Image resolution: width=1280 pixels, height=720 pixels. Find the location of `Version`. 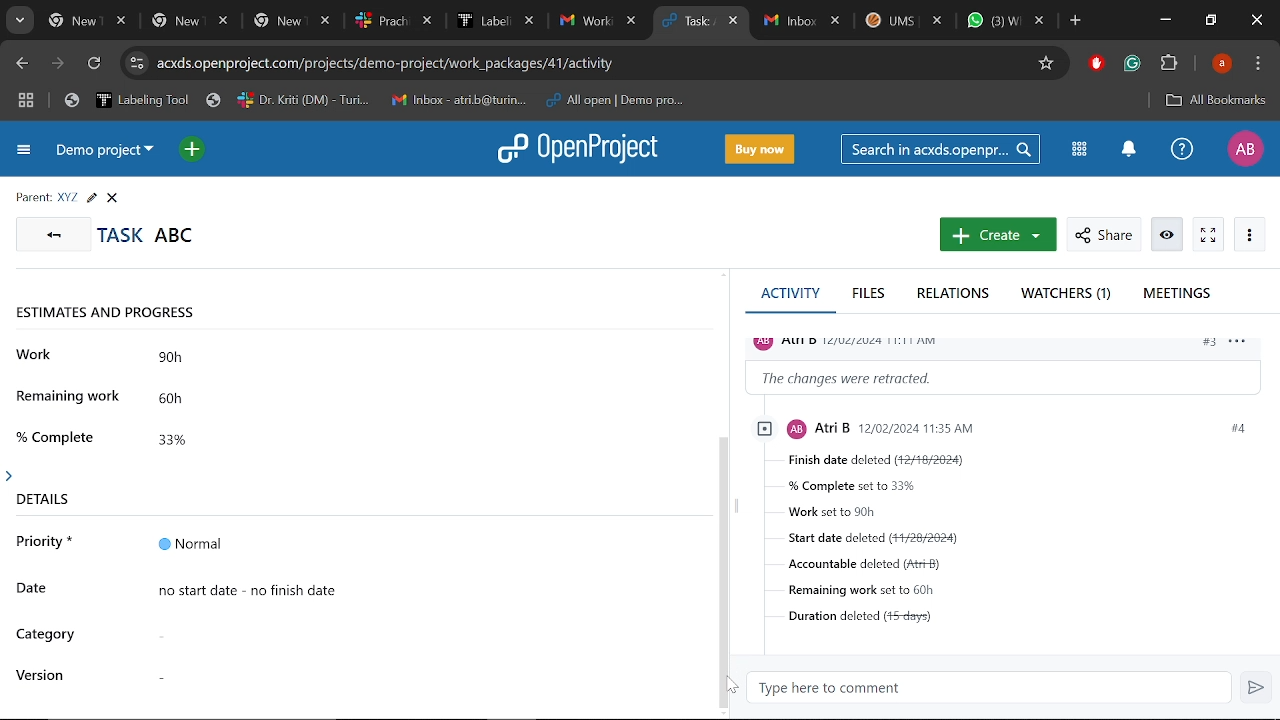

Version is located at coordinates (414, 671).